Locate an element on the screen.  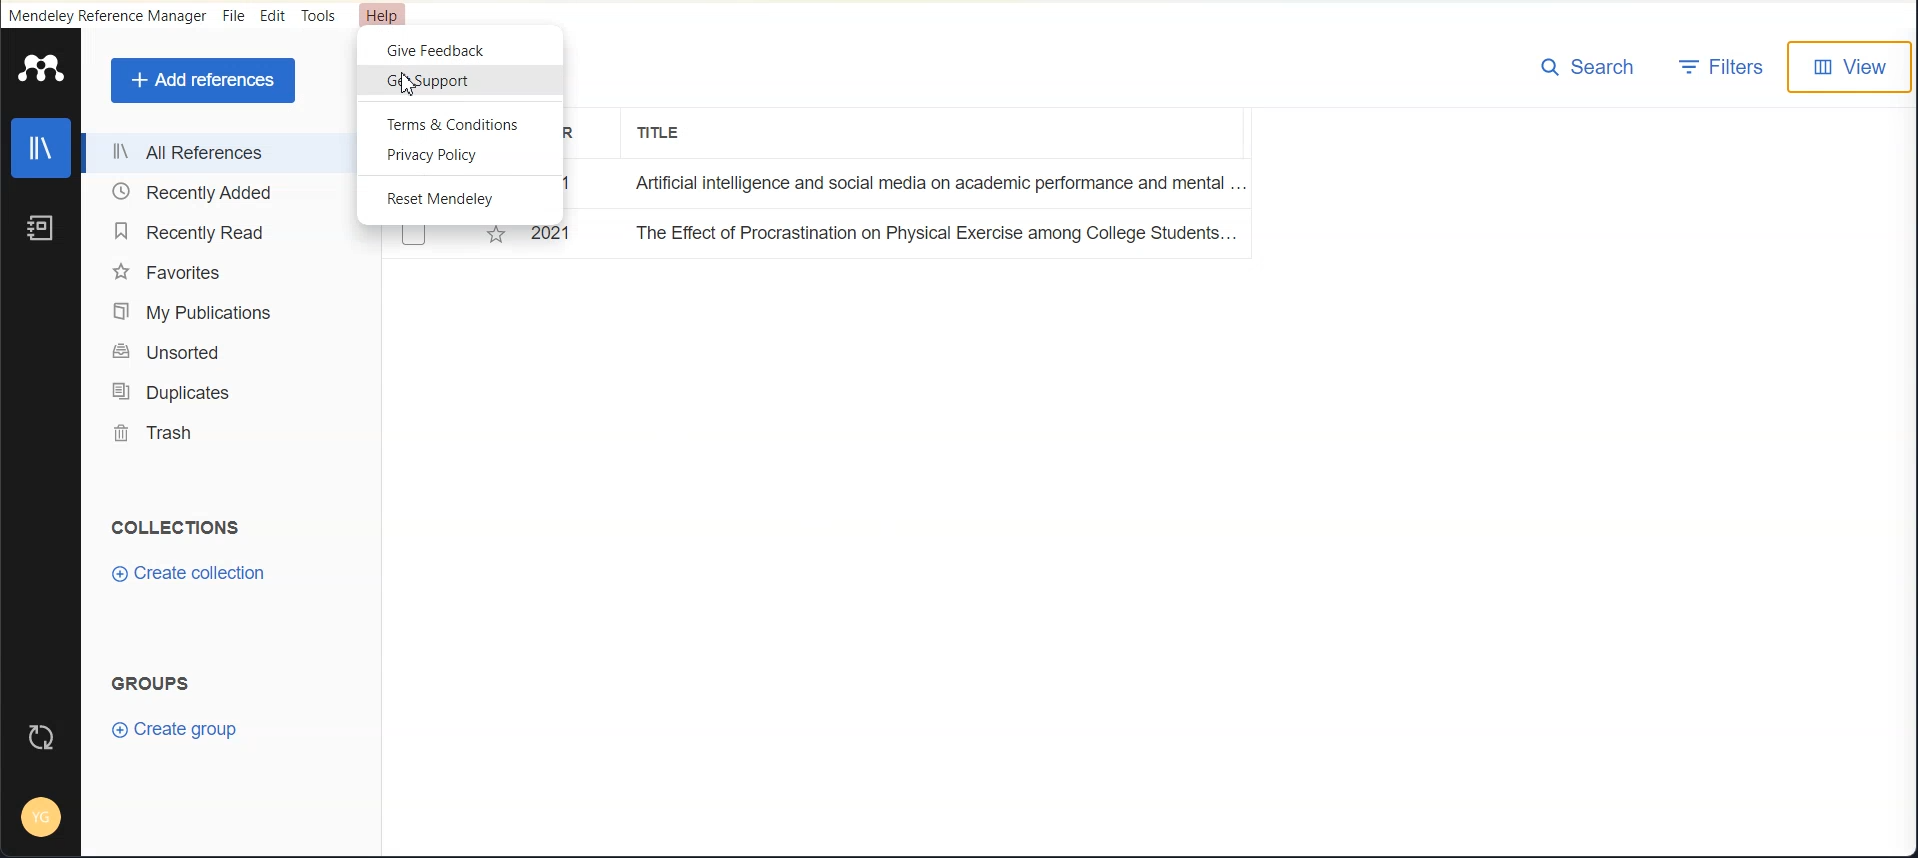
cursor is located at coordinates (410, 88).